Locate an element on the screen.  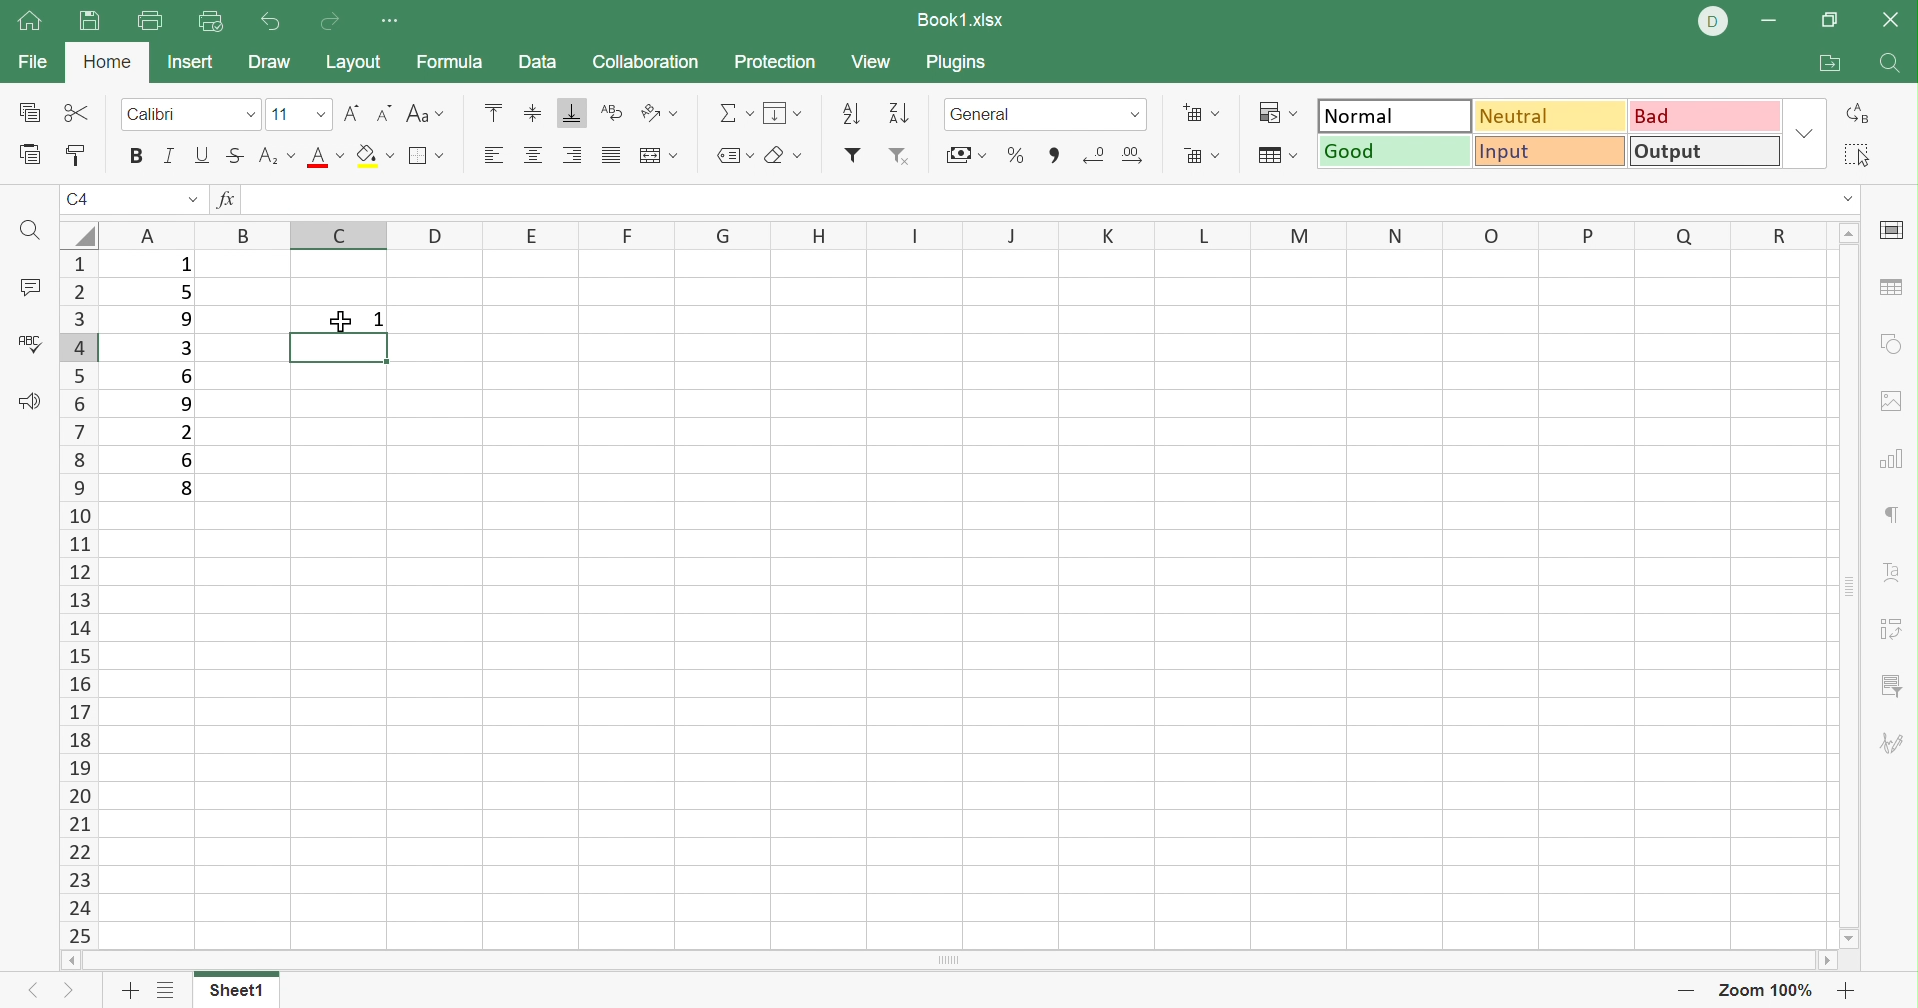
Slicer settings is located at coordinates (1896, 626).